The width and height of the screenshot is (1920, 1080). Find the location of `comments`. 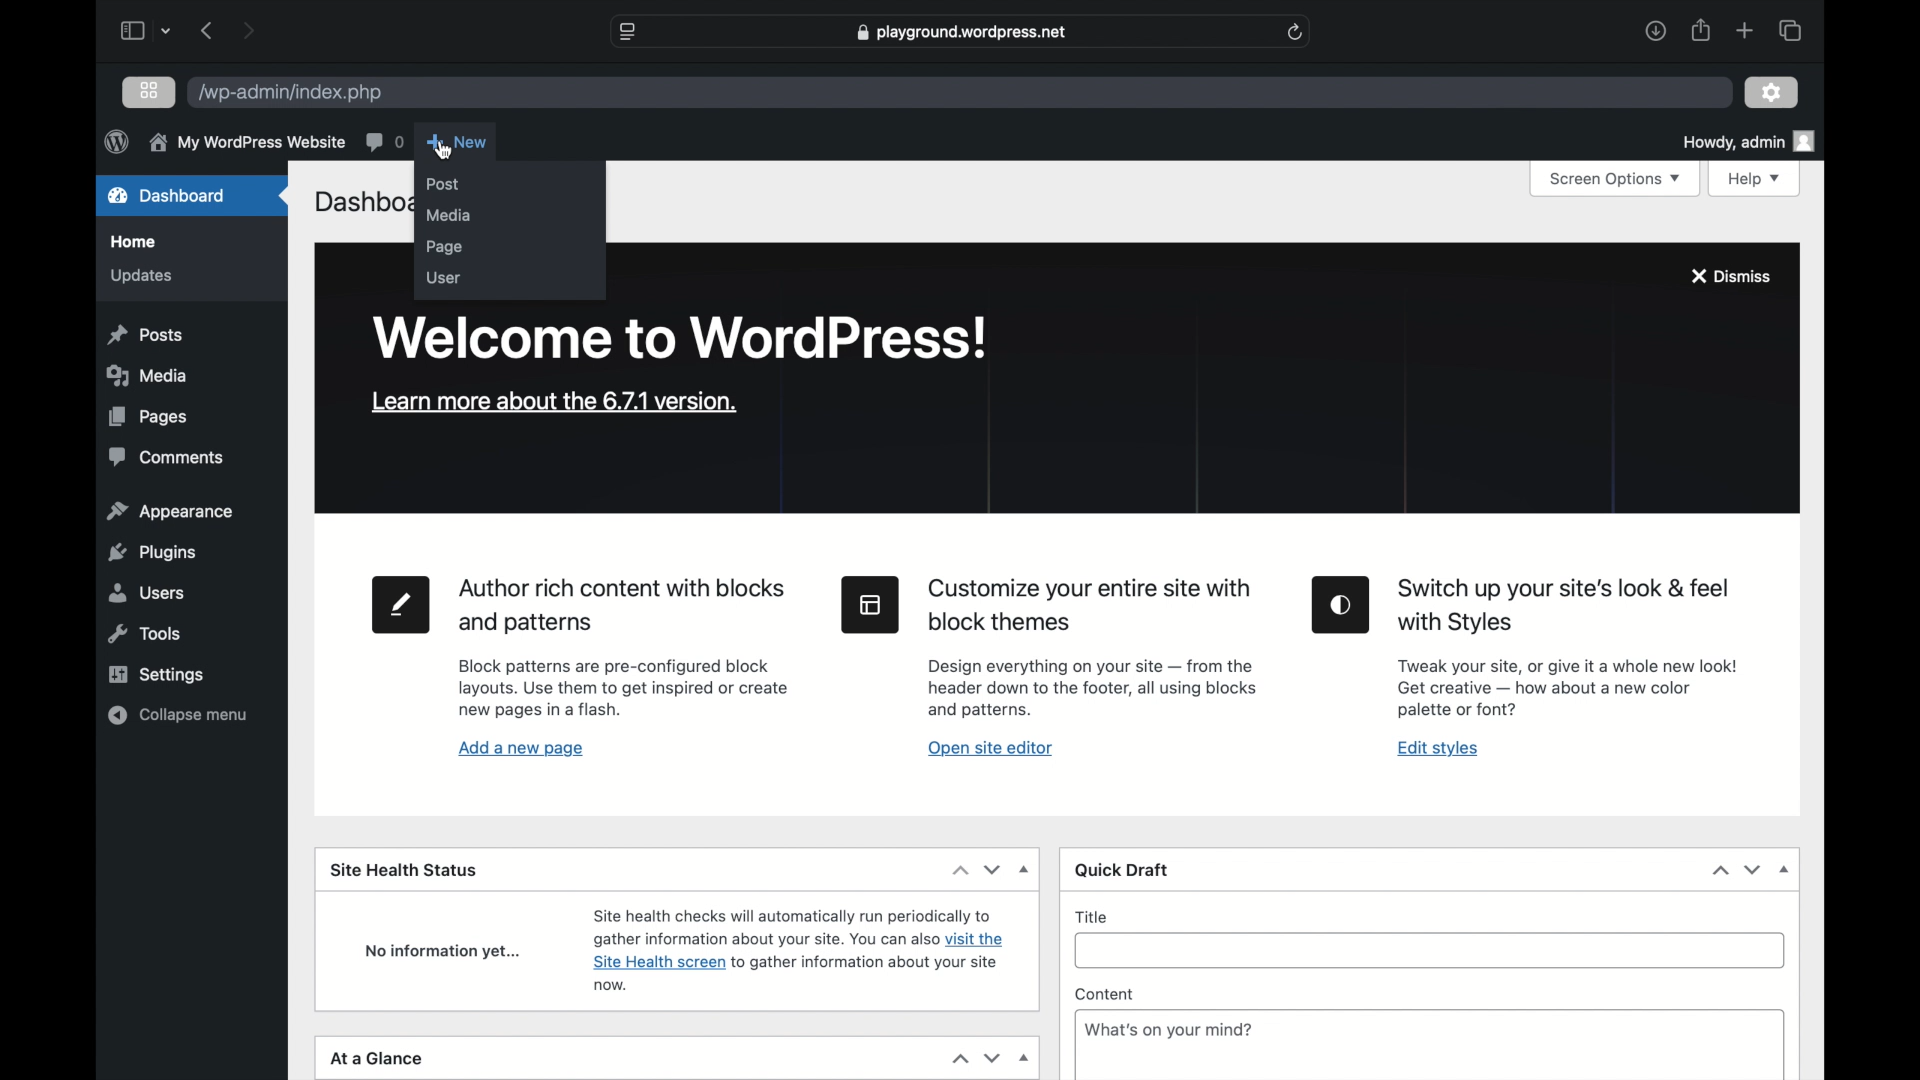

comments is located at coordinates (168, 457).